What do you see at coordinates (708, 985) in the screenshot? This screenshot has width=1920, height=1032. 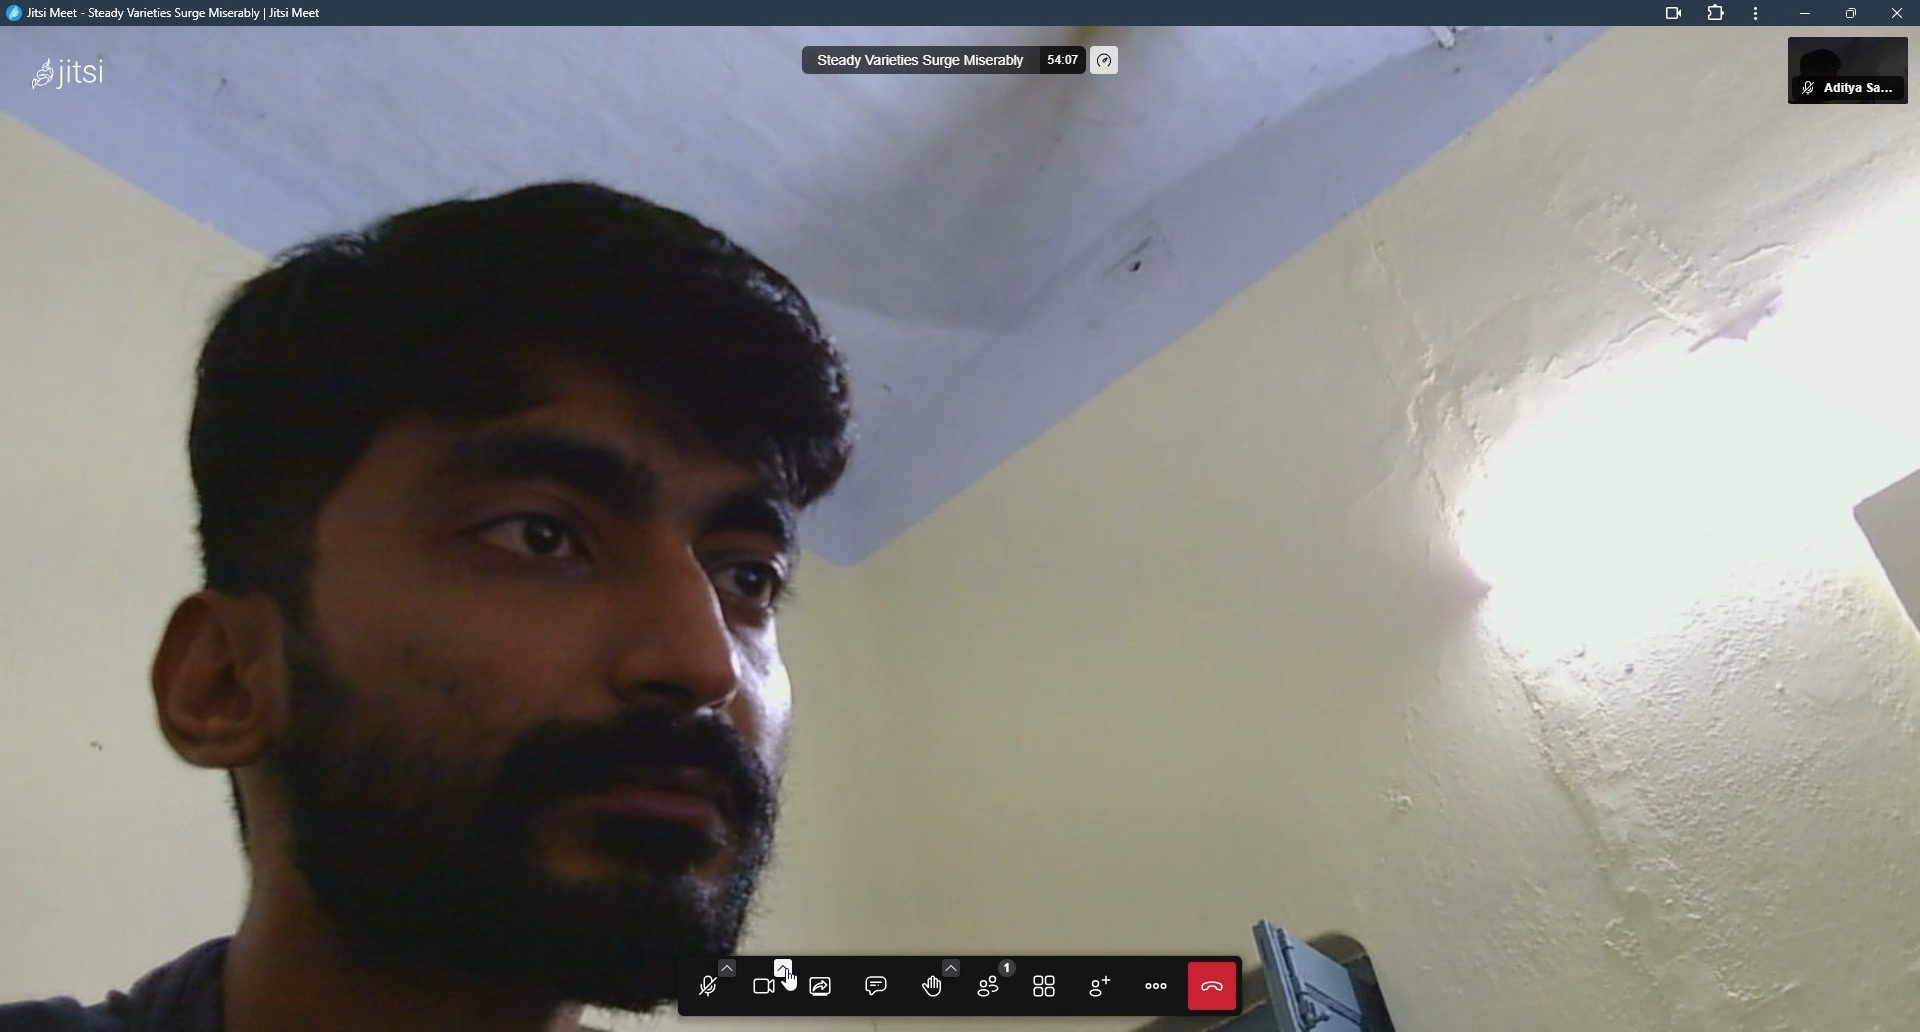 I see `open mic` at bounding box center [708, 985].